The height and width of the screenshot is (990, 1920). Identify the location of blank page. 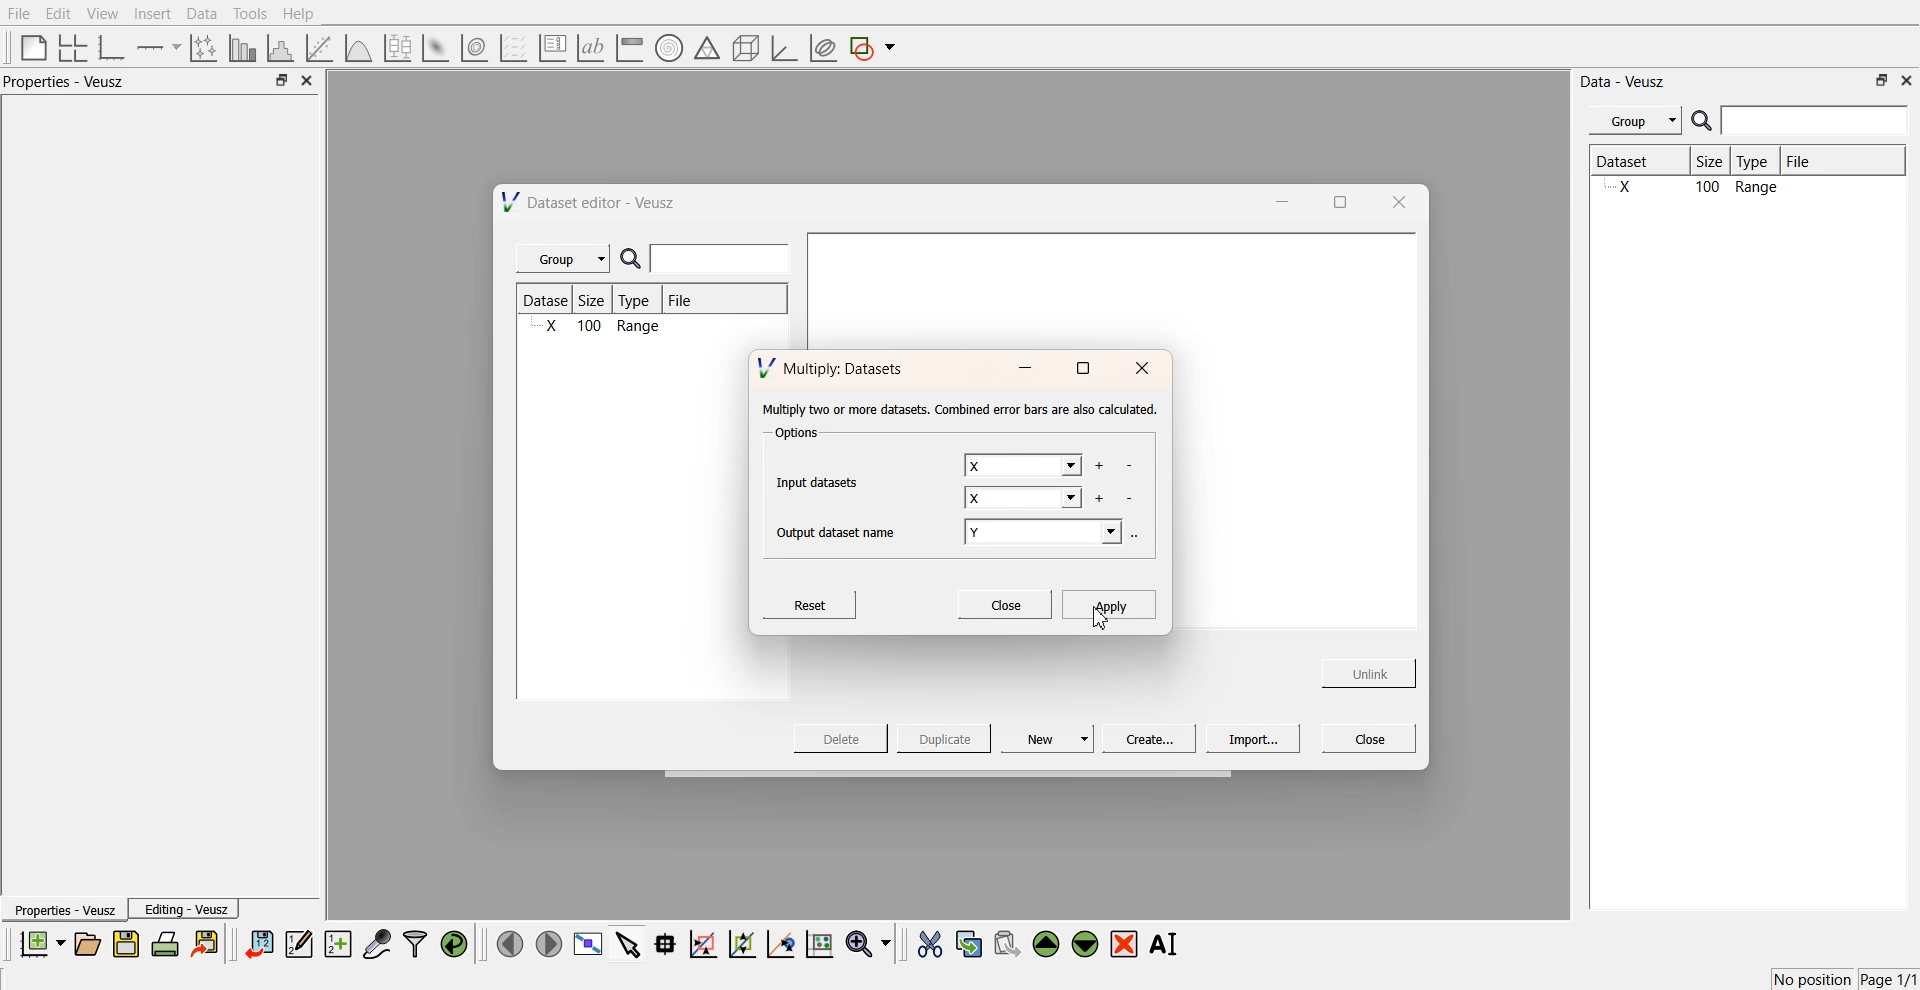
(29, 46).